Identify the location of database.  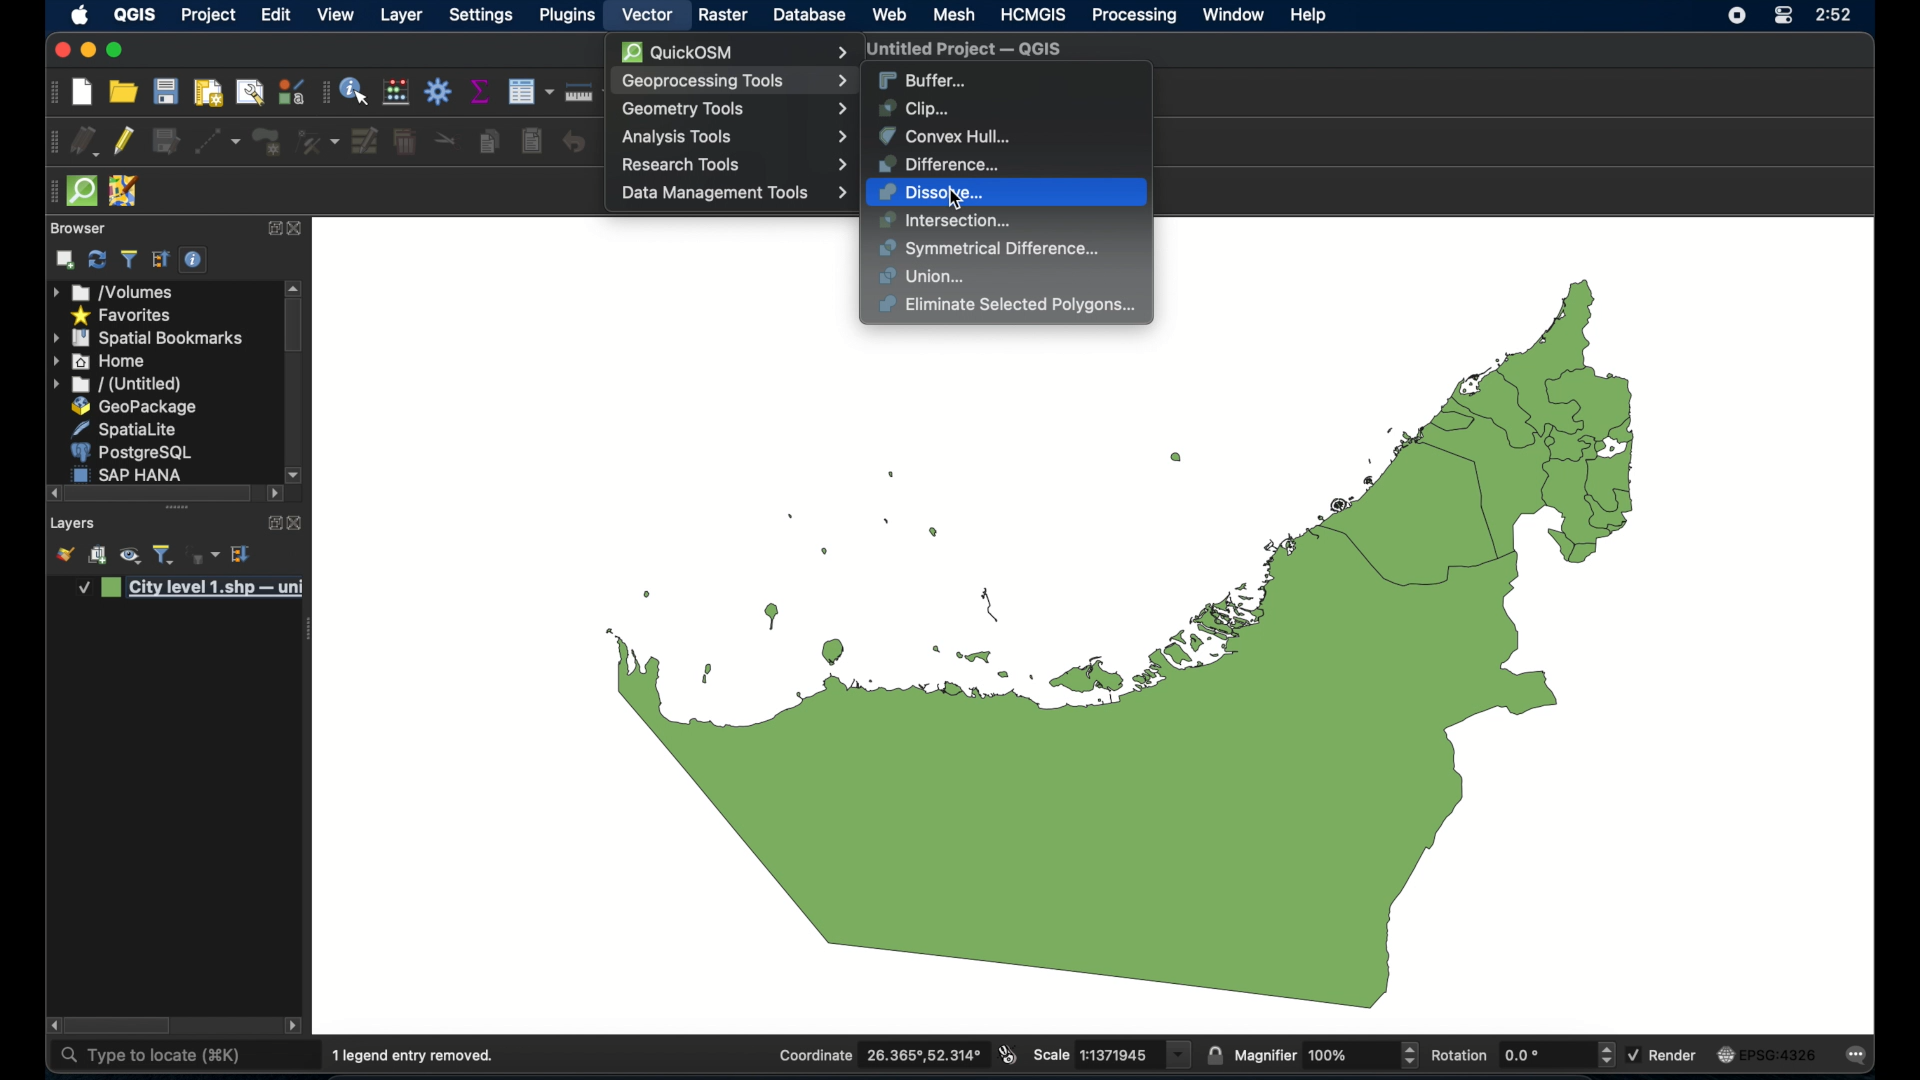
(811, 14).